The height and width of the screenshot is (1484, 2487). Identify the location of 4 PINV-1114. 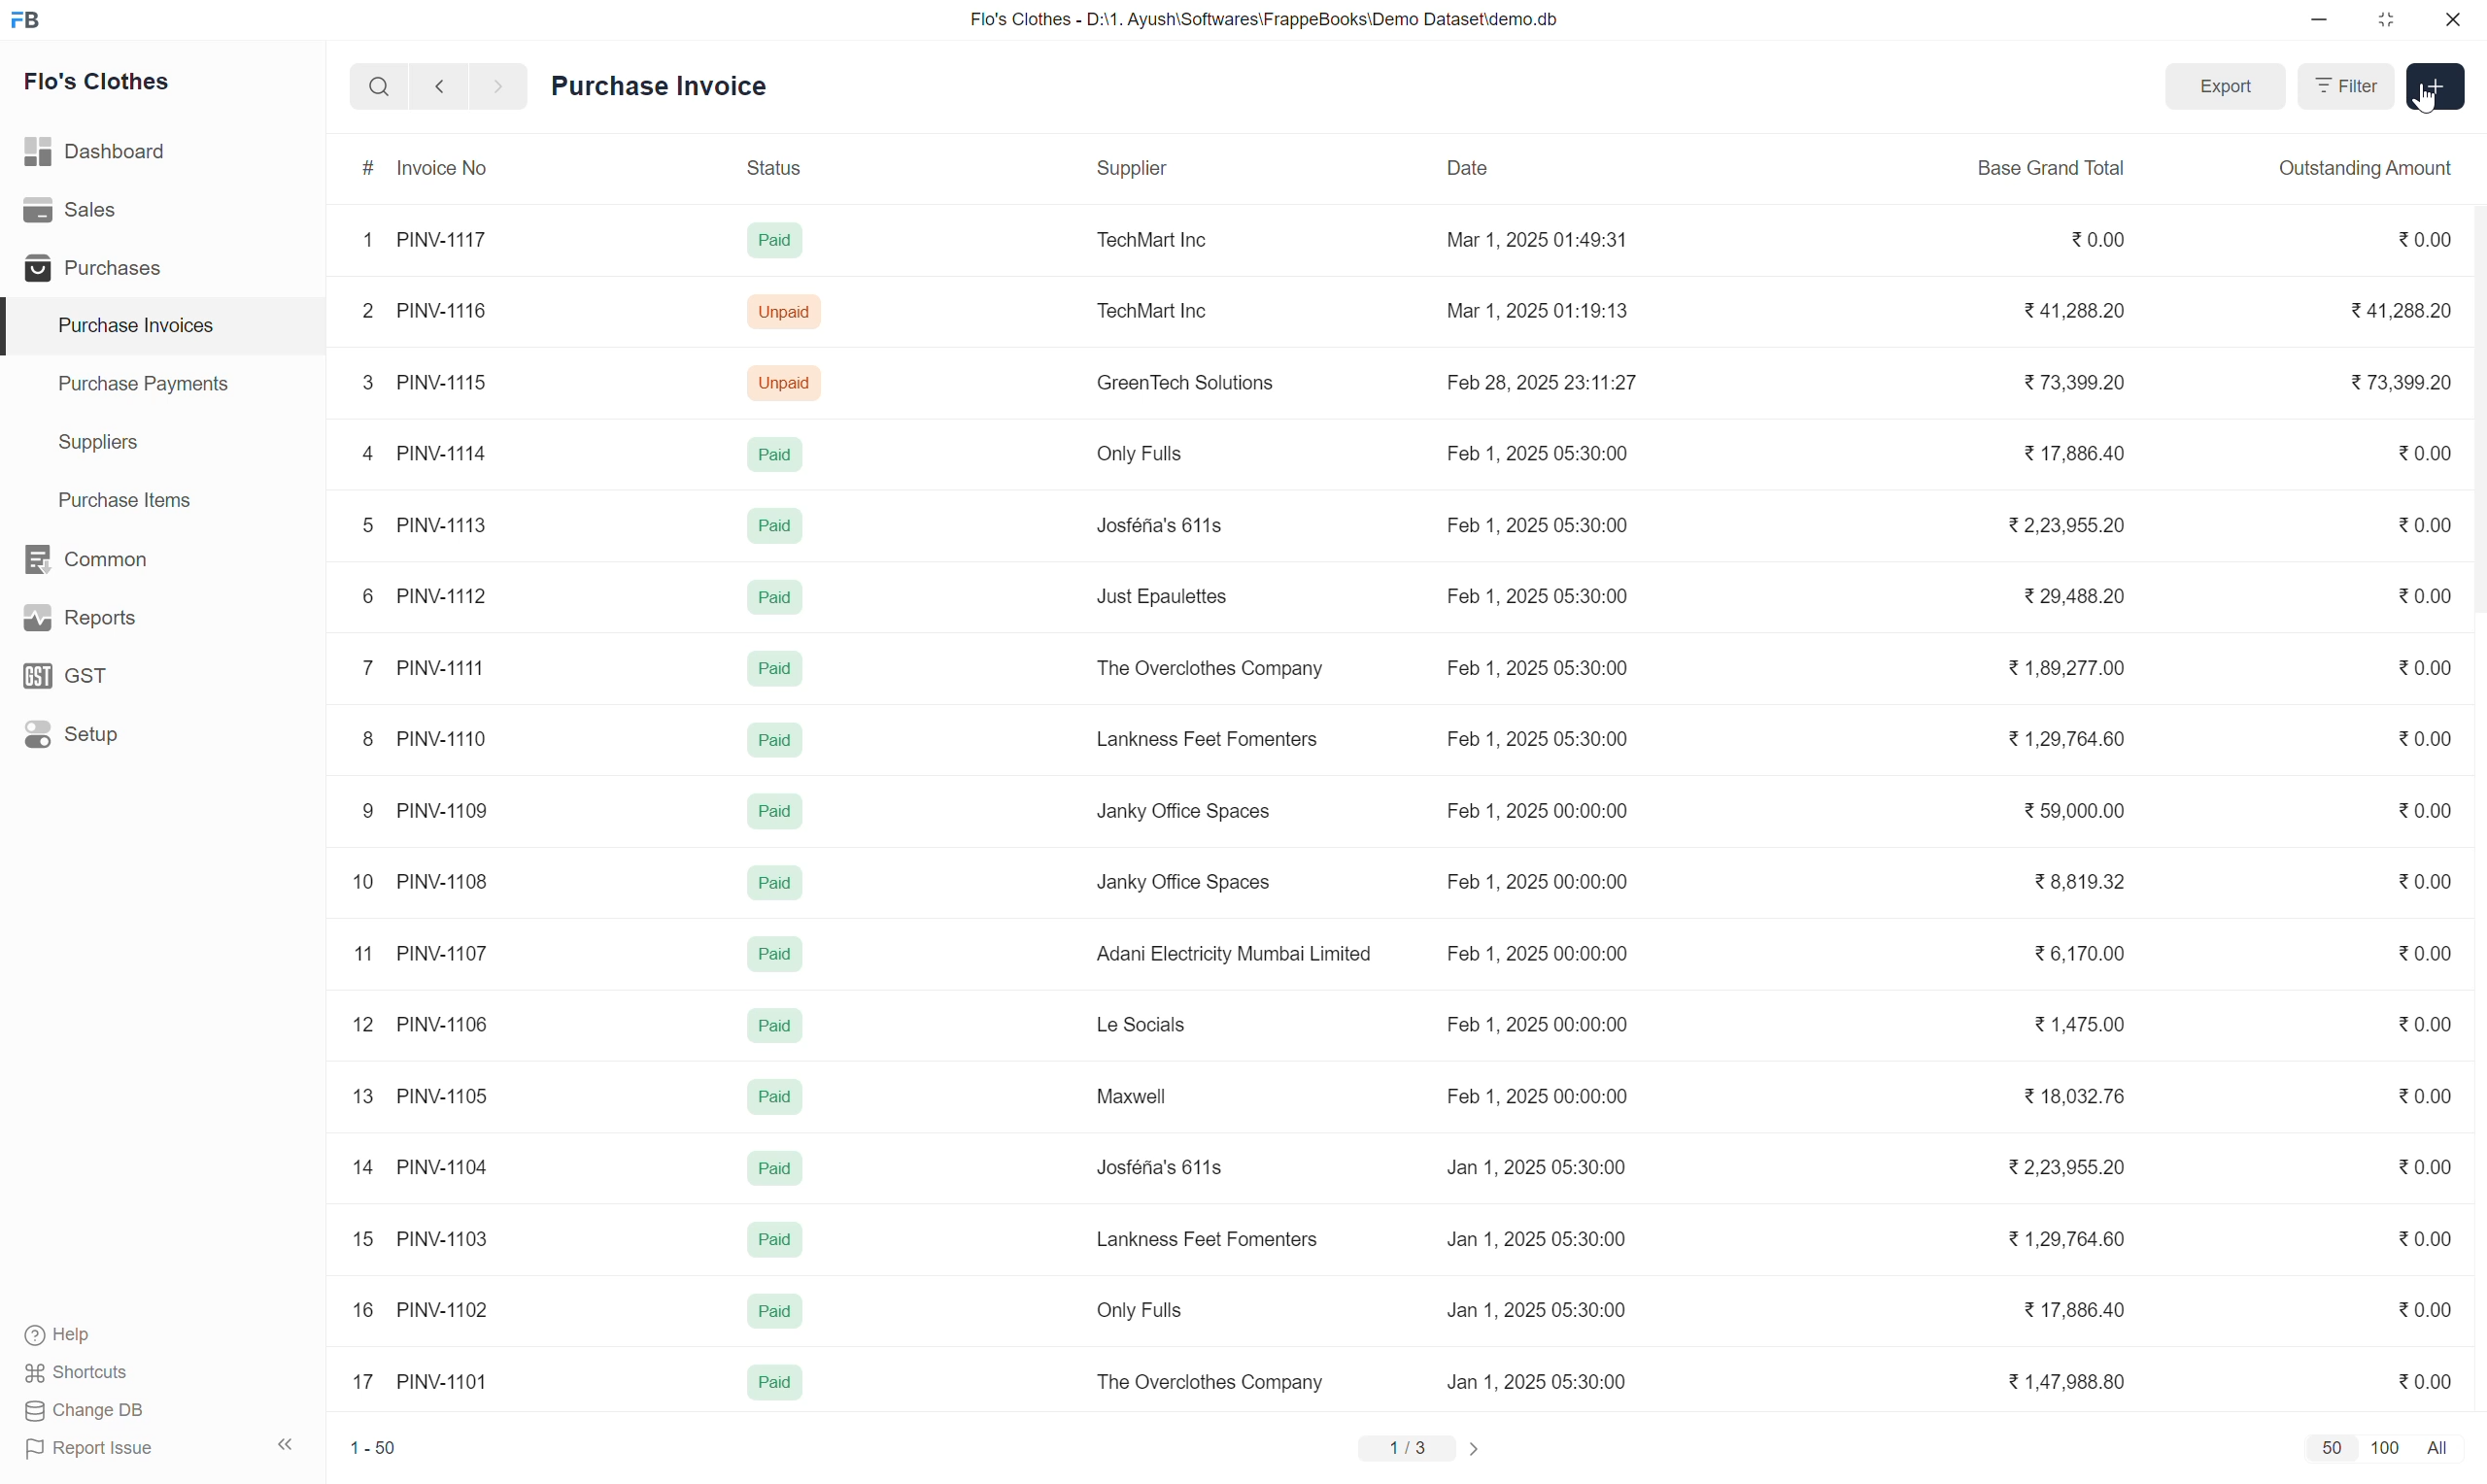
(428, 454).